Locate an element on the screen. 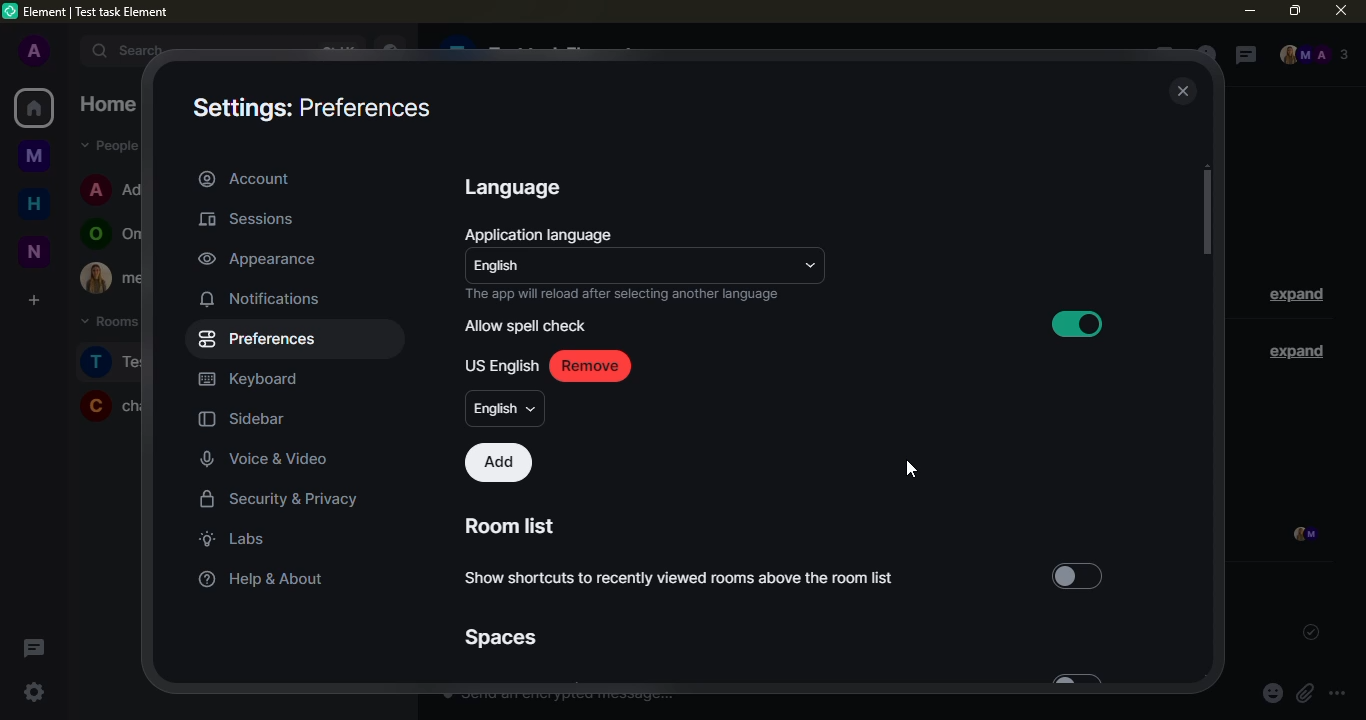 The width and height of the screenshot is (1366, 720). logo is located at coordinates (11, 11).